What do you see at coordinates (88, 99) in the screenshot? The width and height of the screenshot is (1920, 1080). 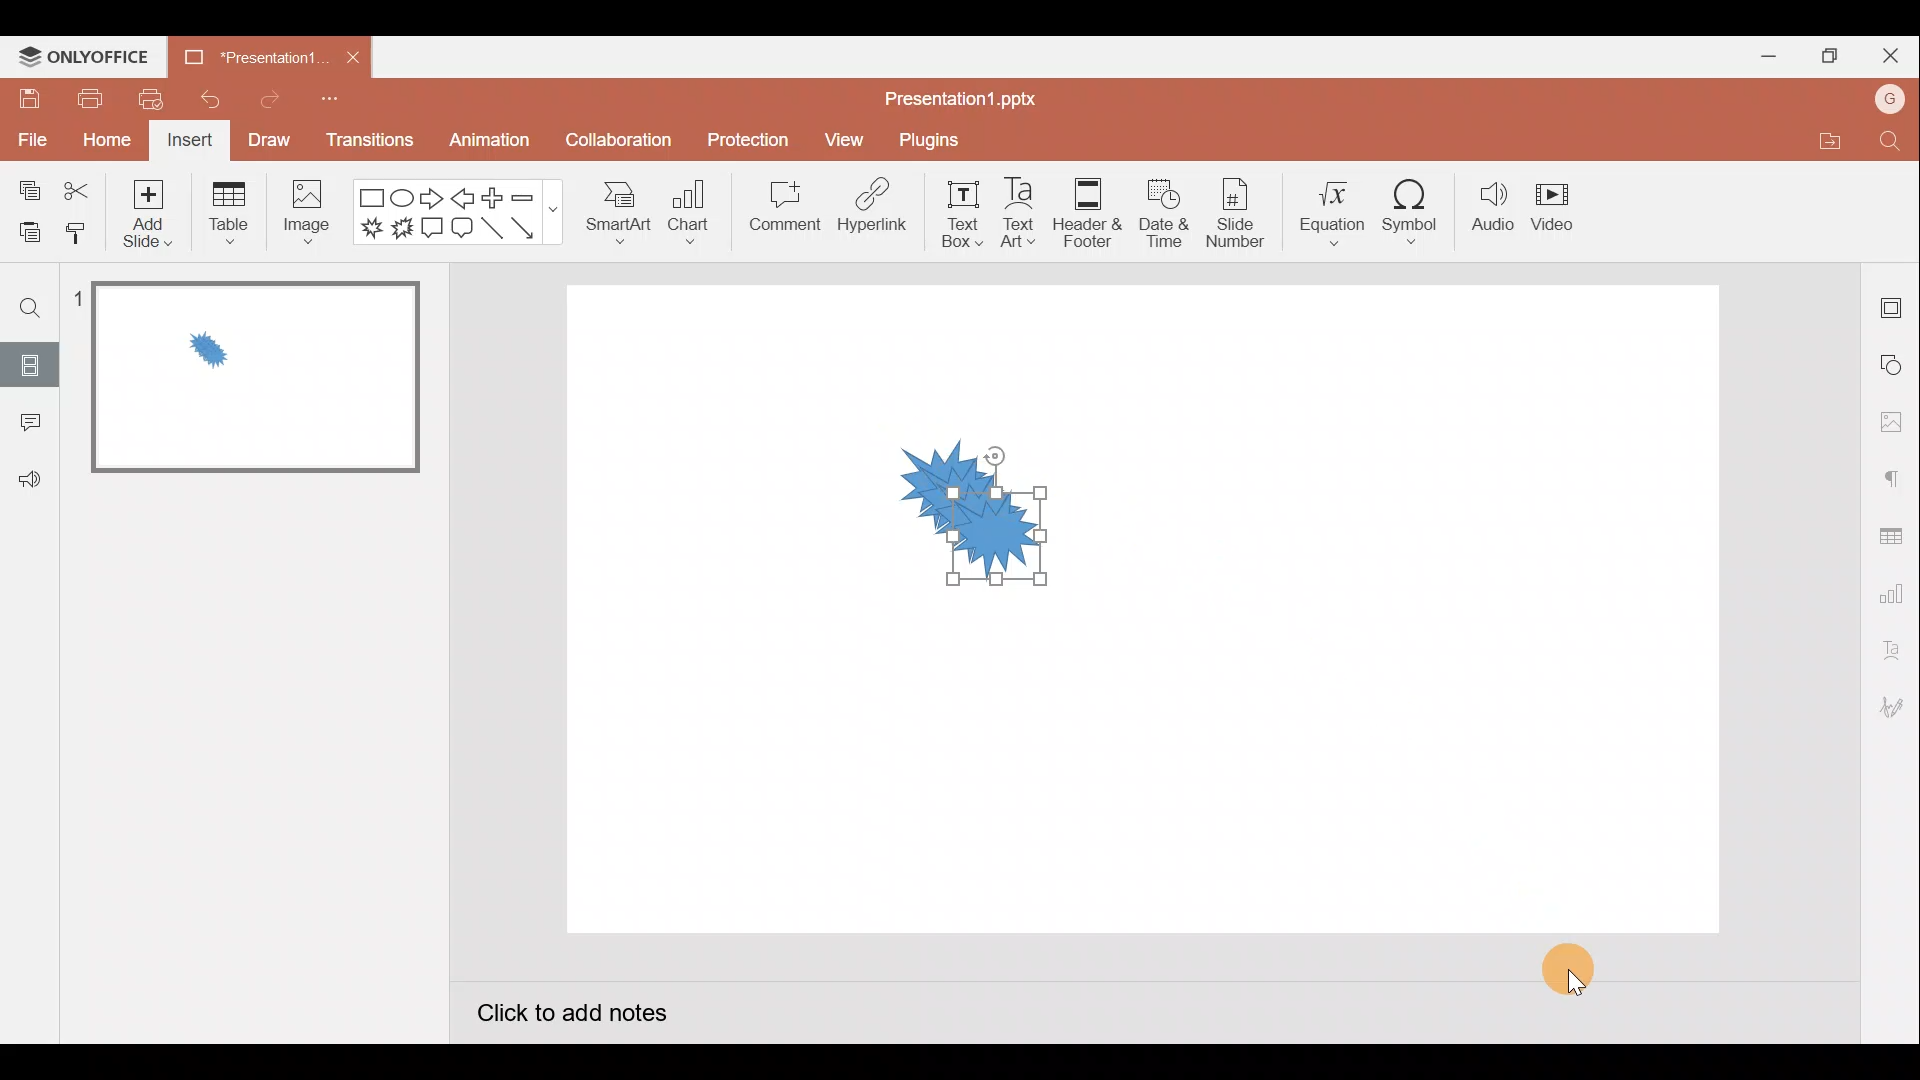 I see `Print file` at bounding box center [88, 99].